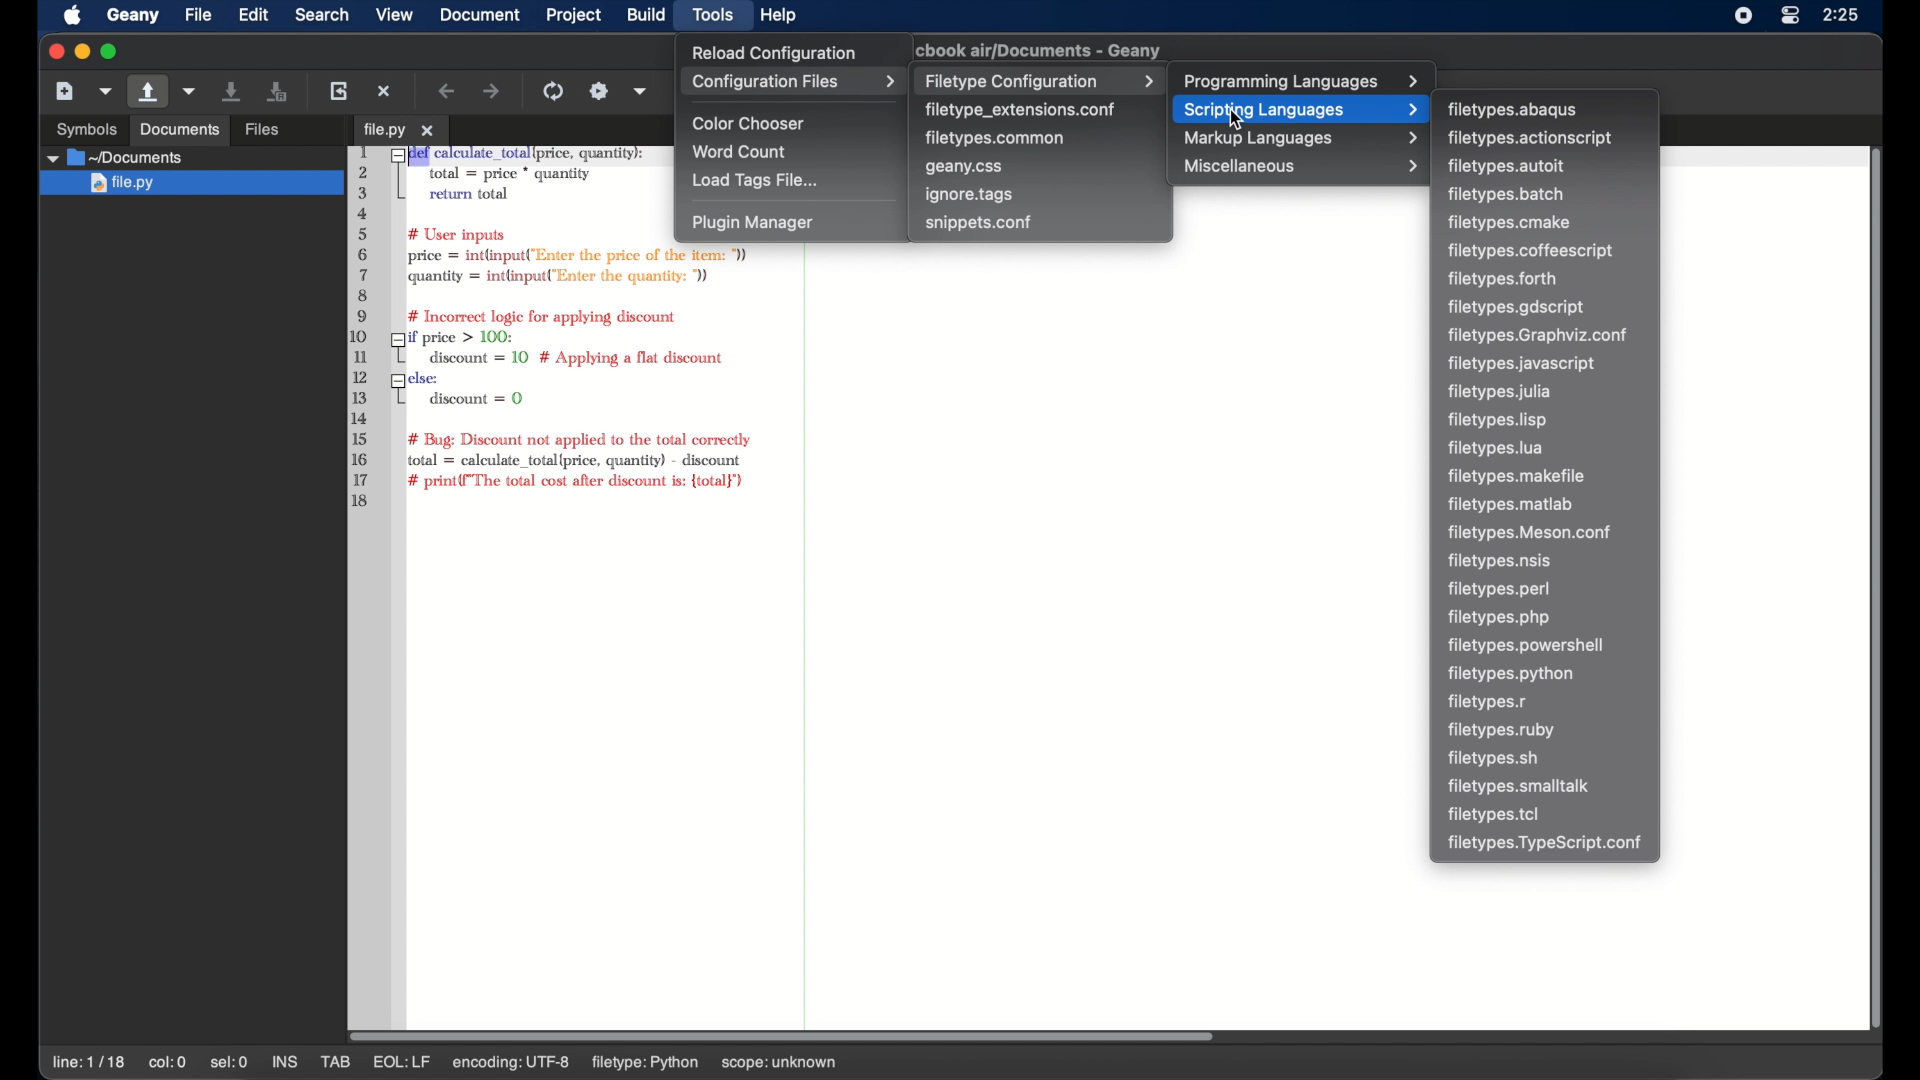  Describe the element at coordinates (191, 92) in the screenshot. I see `open recent file` at that location.